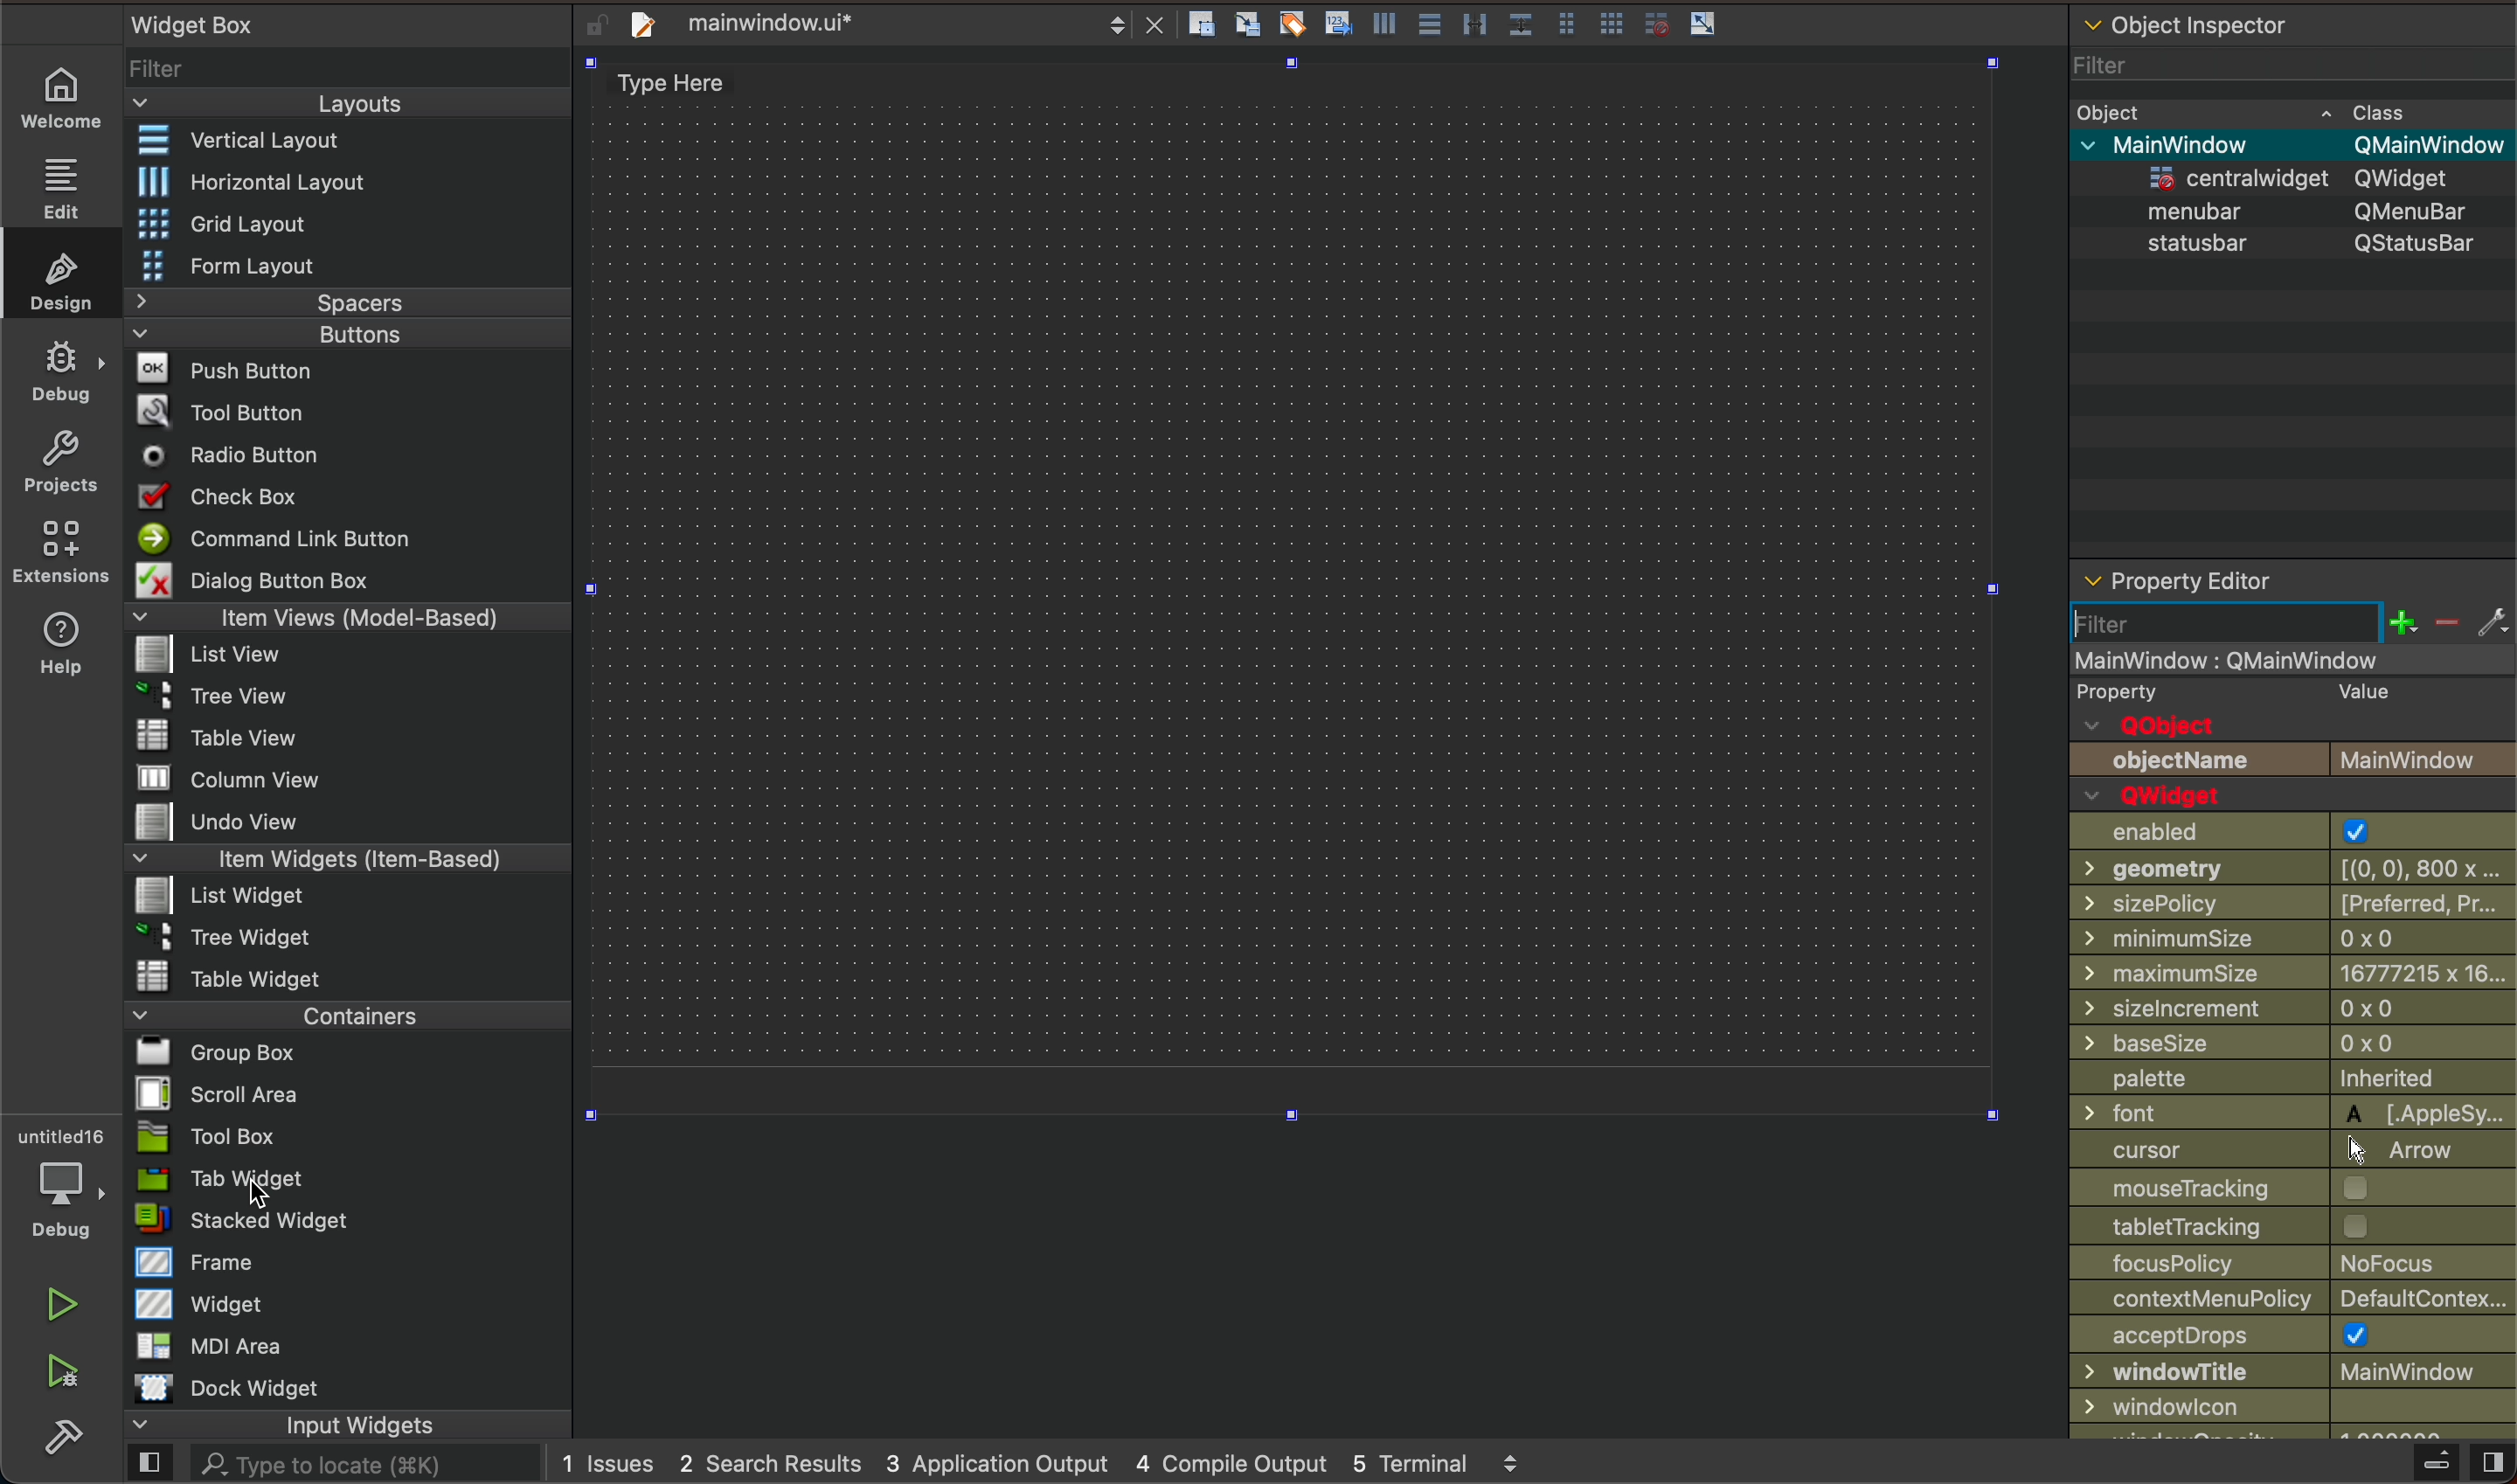  I want to click on run and debuh, so click(74, 1373).